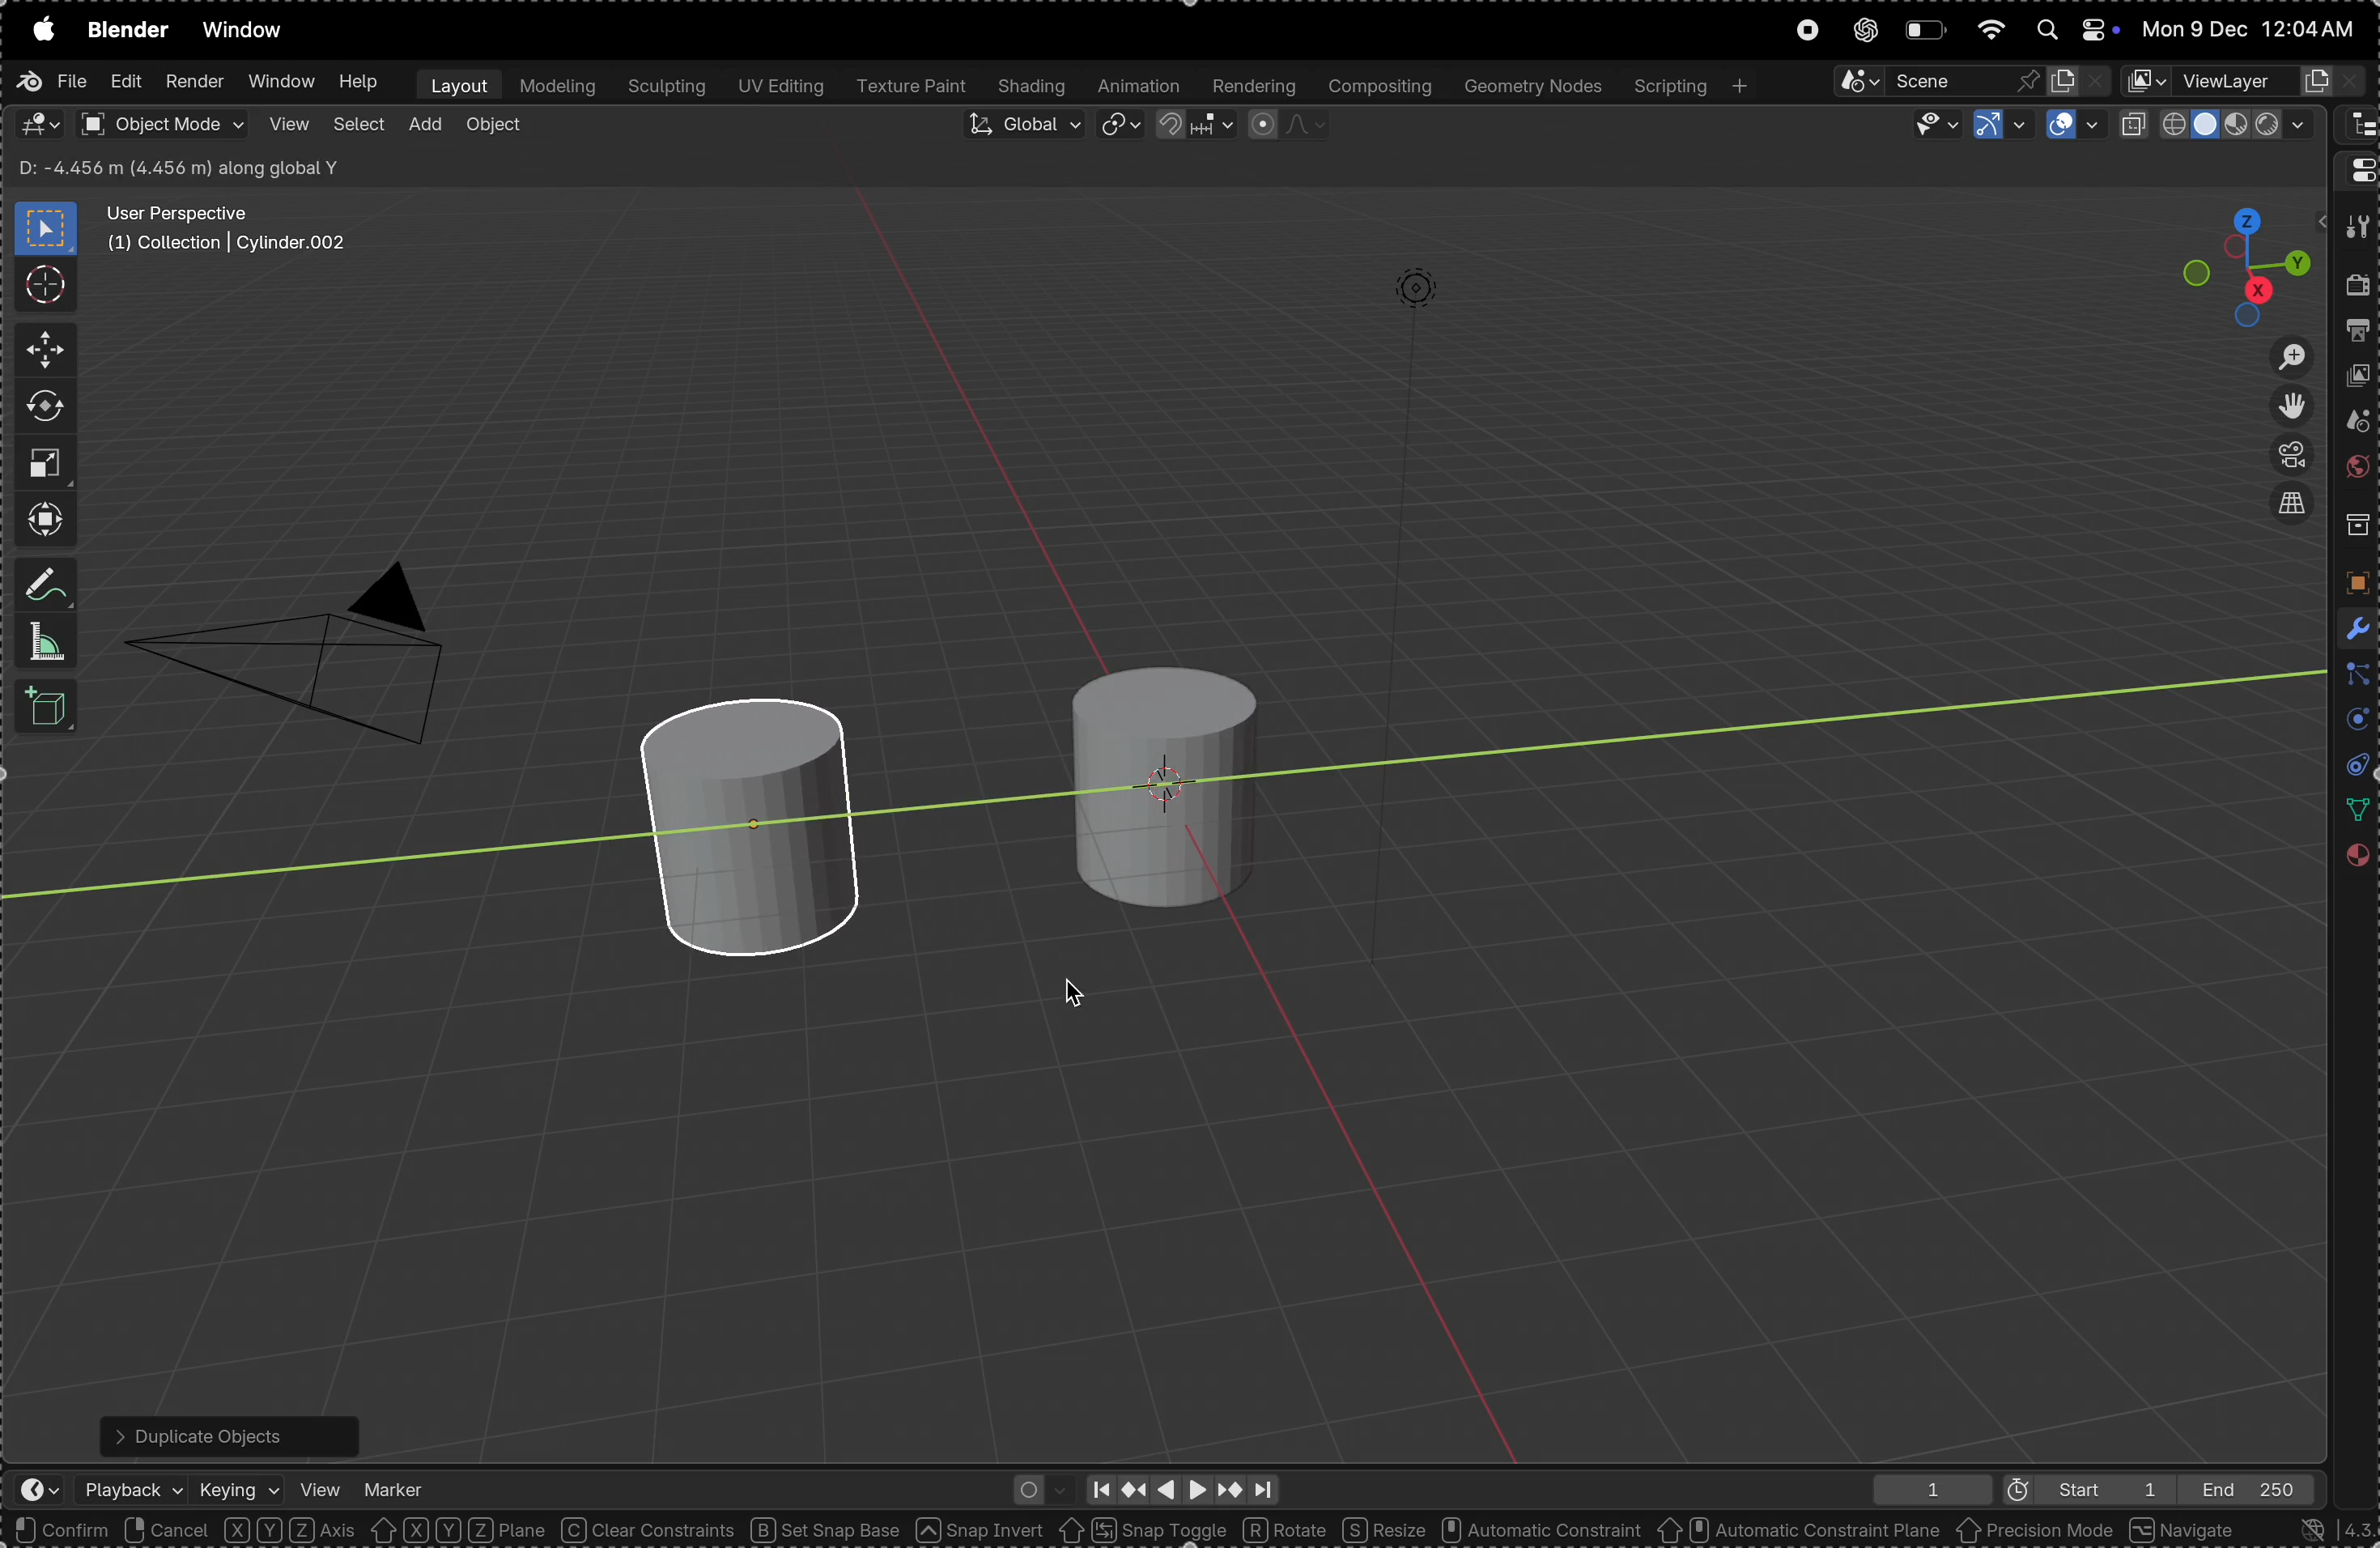  What do you see at coordinates (51, 709) in the screenshot?
I see `add cube` at bounding box center [51, 709].